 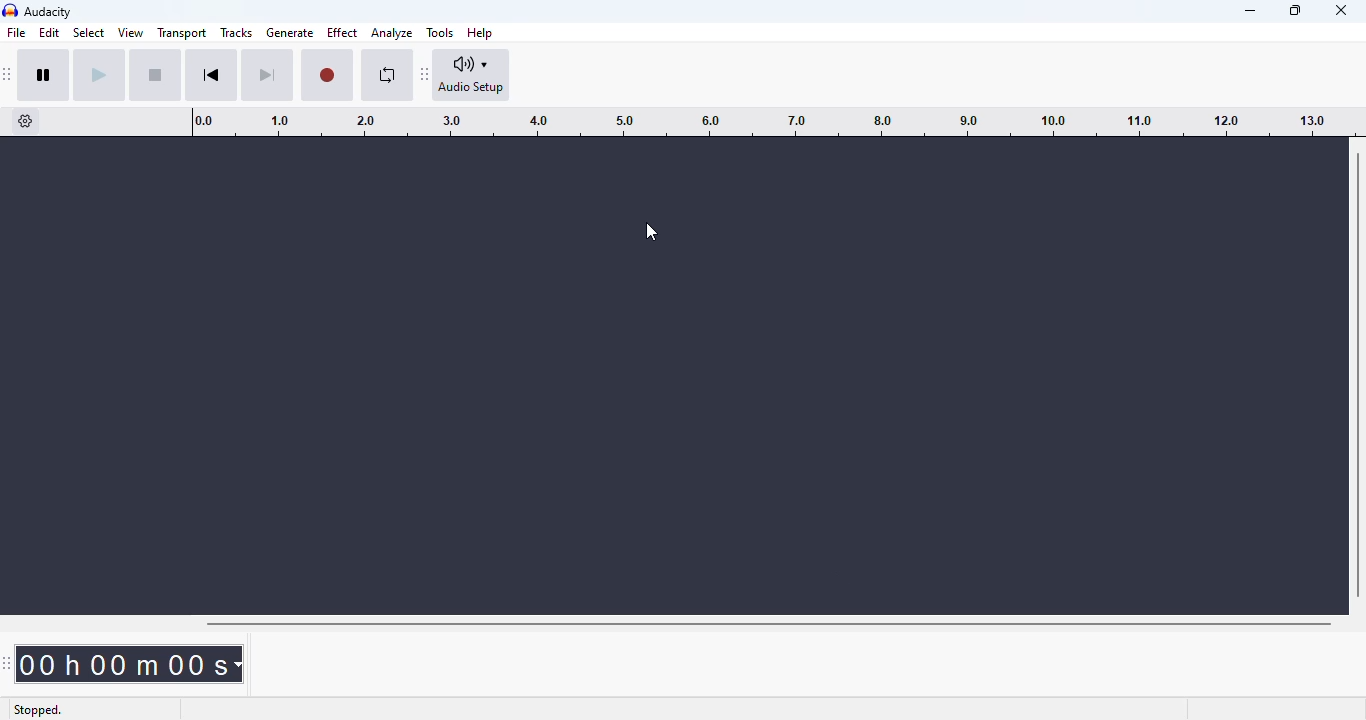 What do you see at coordinates (183, 32) in the screenshot?
I see `transport` at bounding box center [183, 32].